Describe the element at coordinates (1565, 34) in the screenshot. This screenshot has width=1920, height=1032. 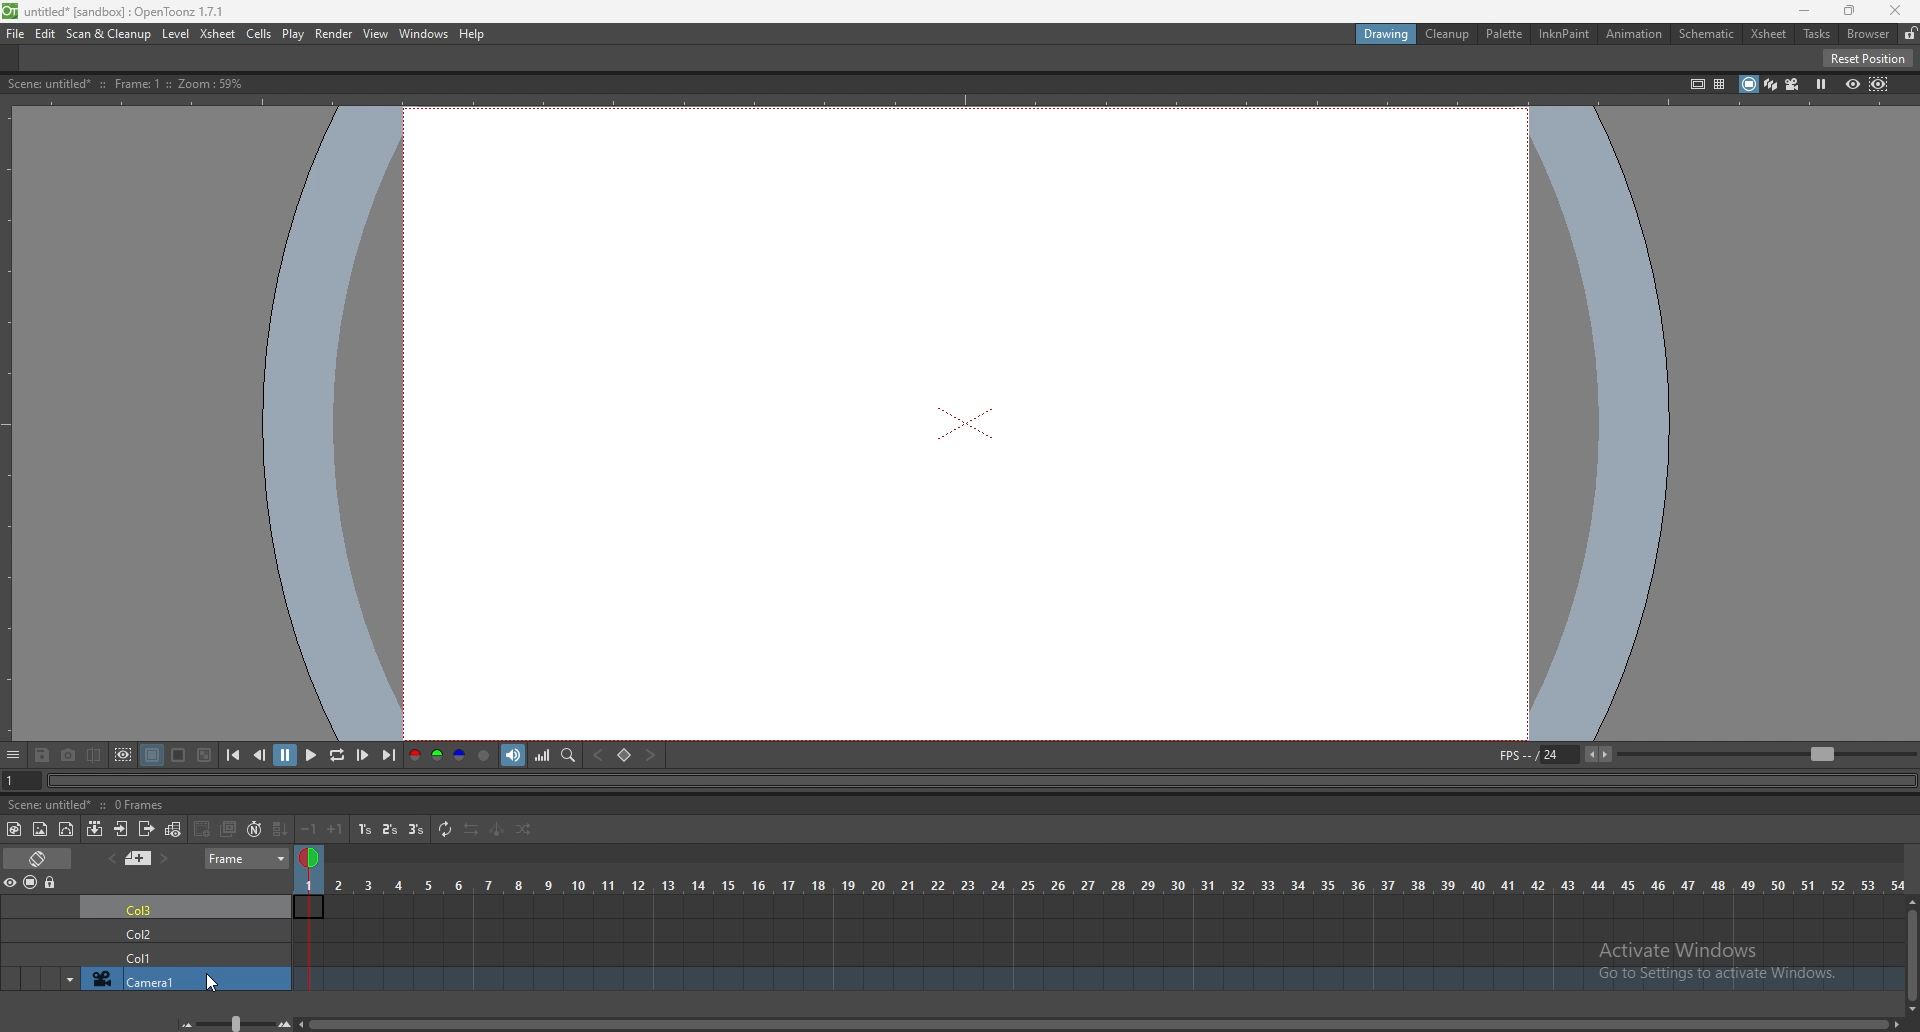
I see `inknpaint` at that location.